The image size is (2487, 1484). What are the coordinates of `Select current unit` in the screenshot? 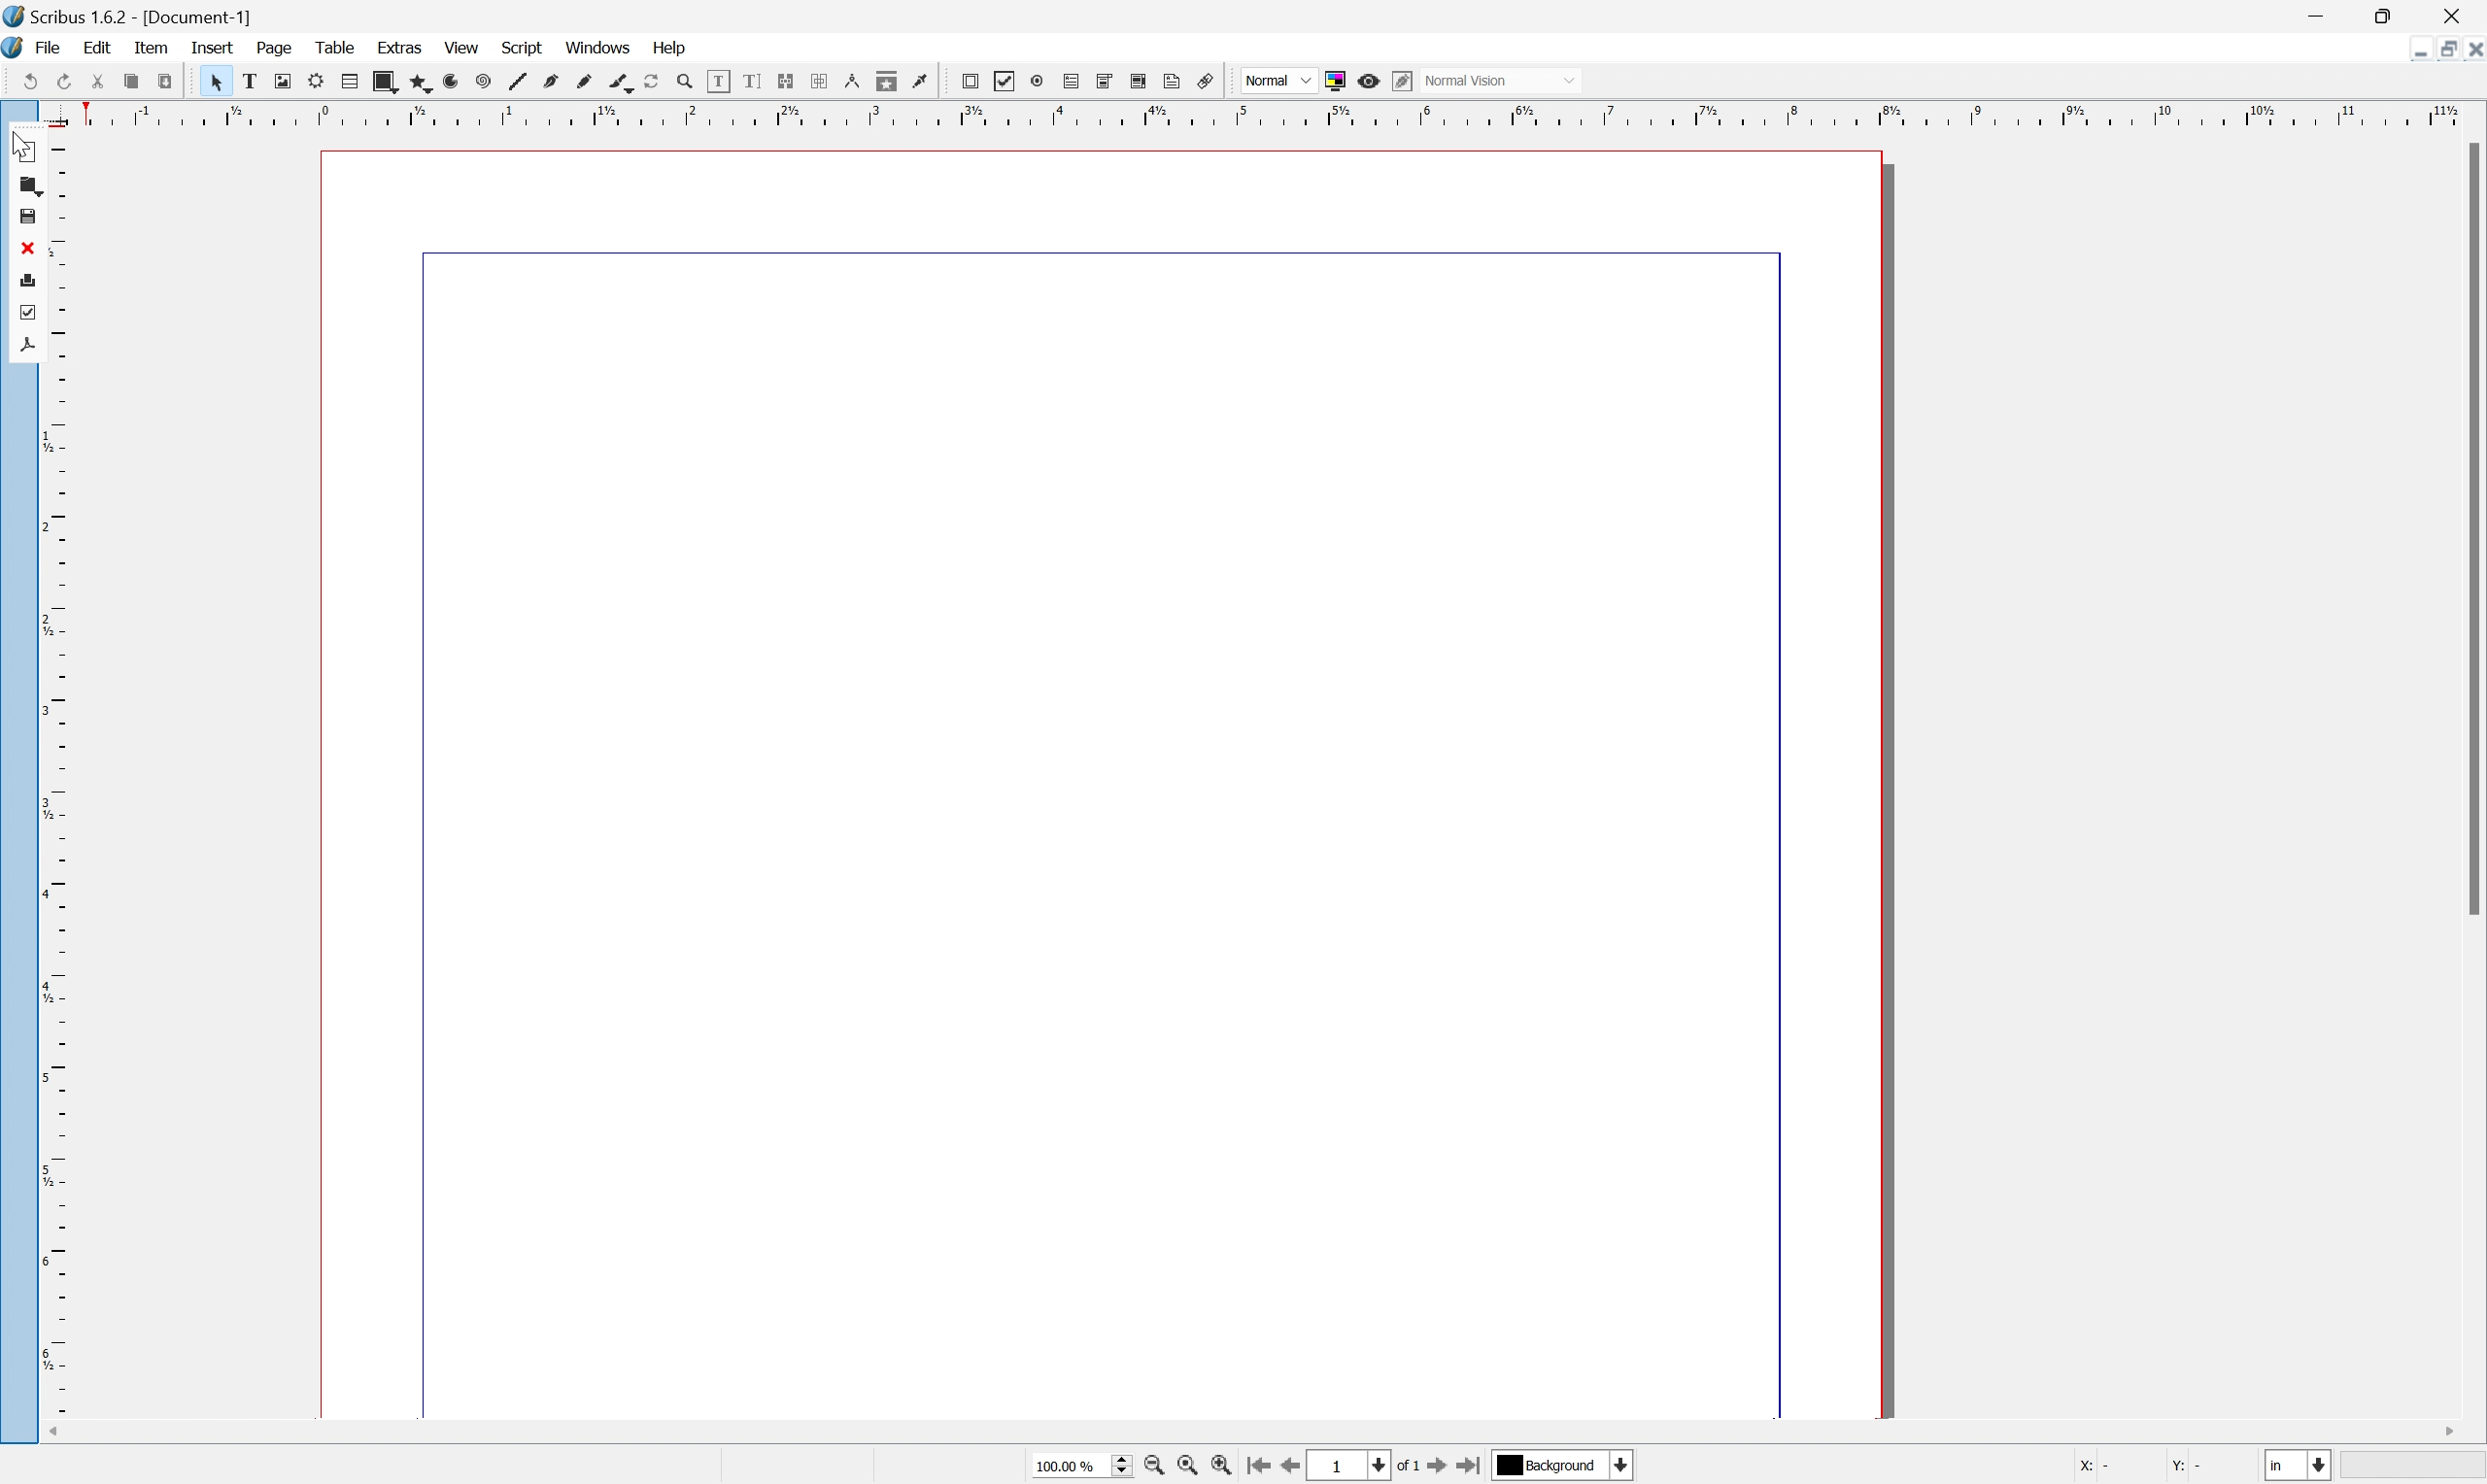 It's located at (2296, 1465).